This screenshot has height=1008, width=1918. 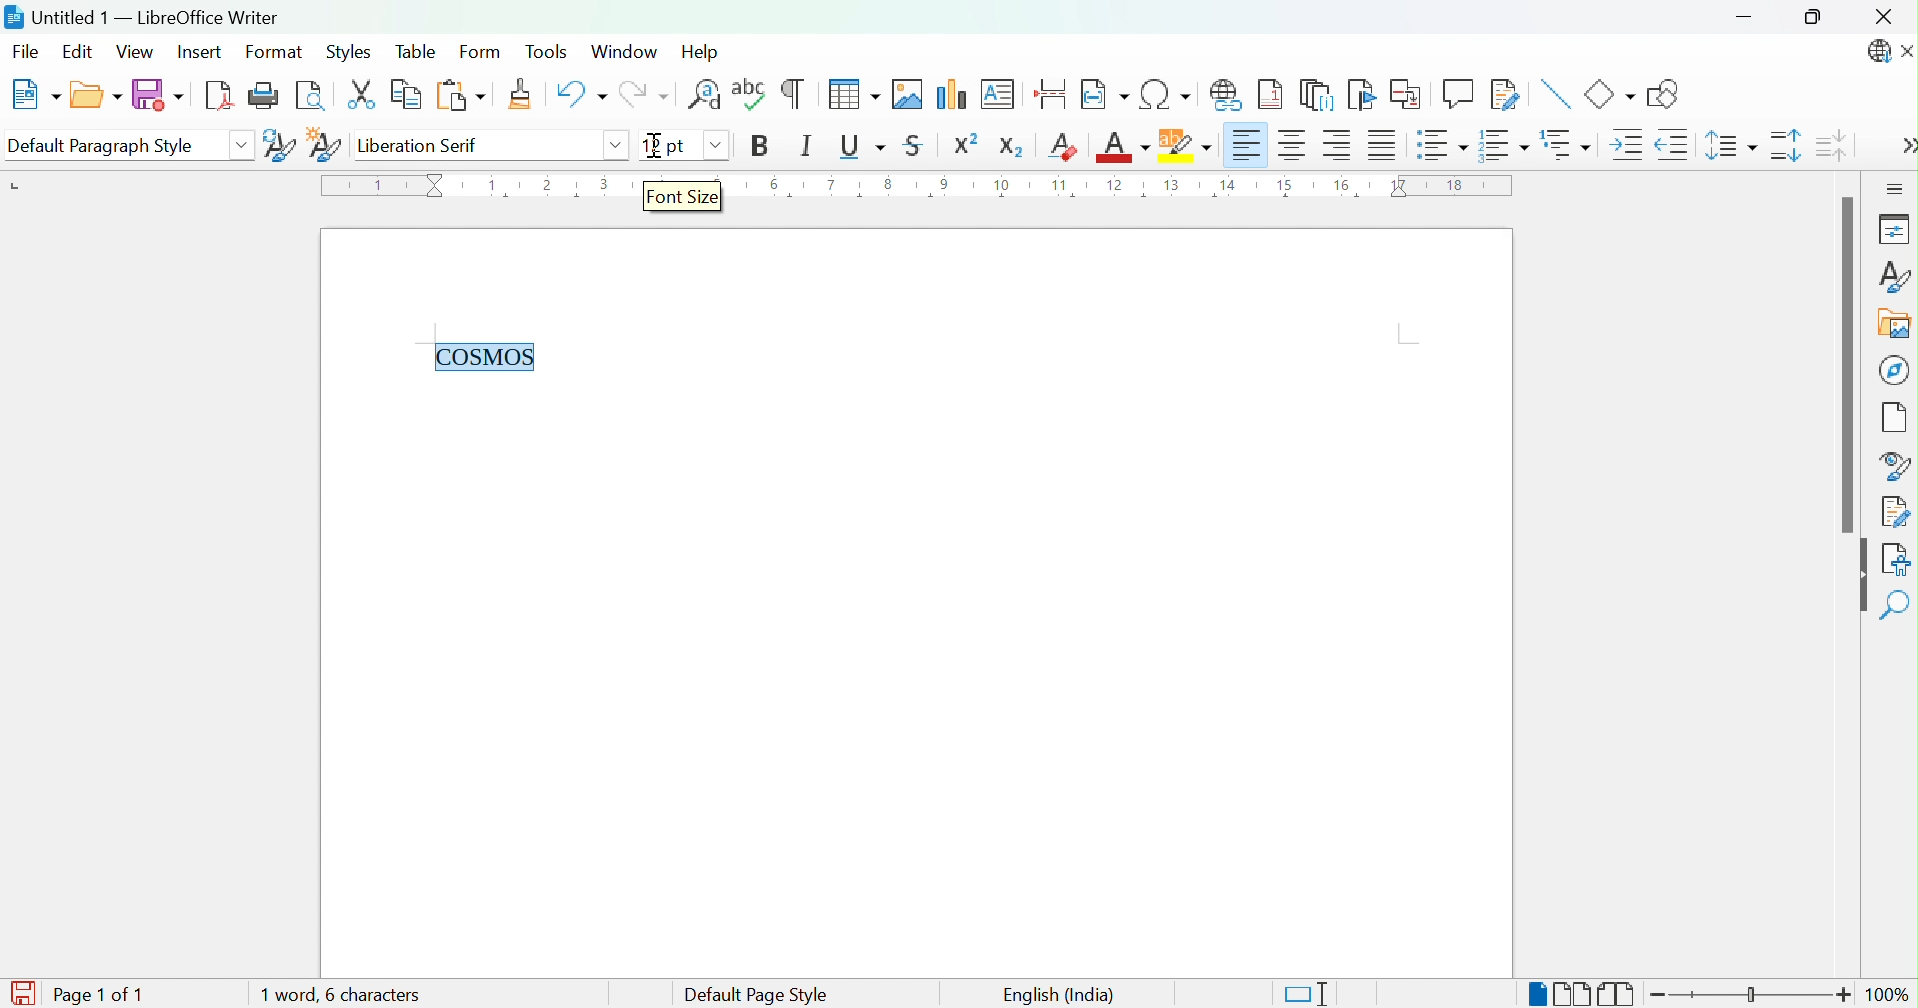 What do you see at coordinates (952, 92) in the screenshot?
I see `Insert Chart` at bounding box center [952, 92].